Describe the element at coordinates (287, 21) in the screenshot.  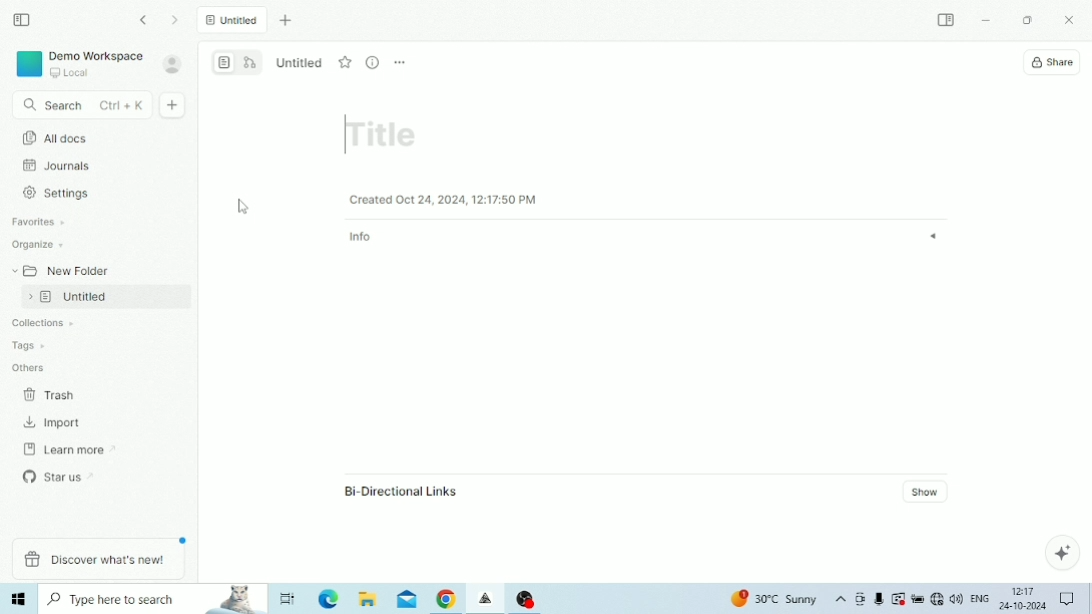
I see `New tab` at that location.